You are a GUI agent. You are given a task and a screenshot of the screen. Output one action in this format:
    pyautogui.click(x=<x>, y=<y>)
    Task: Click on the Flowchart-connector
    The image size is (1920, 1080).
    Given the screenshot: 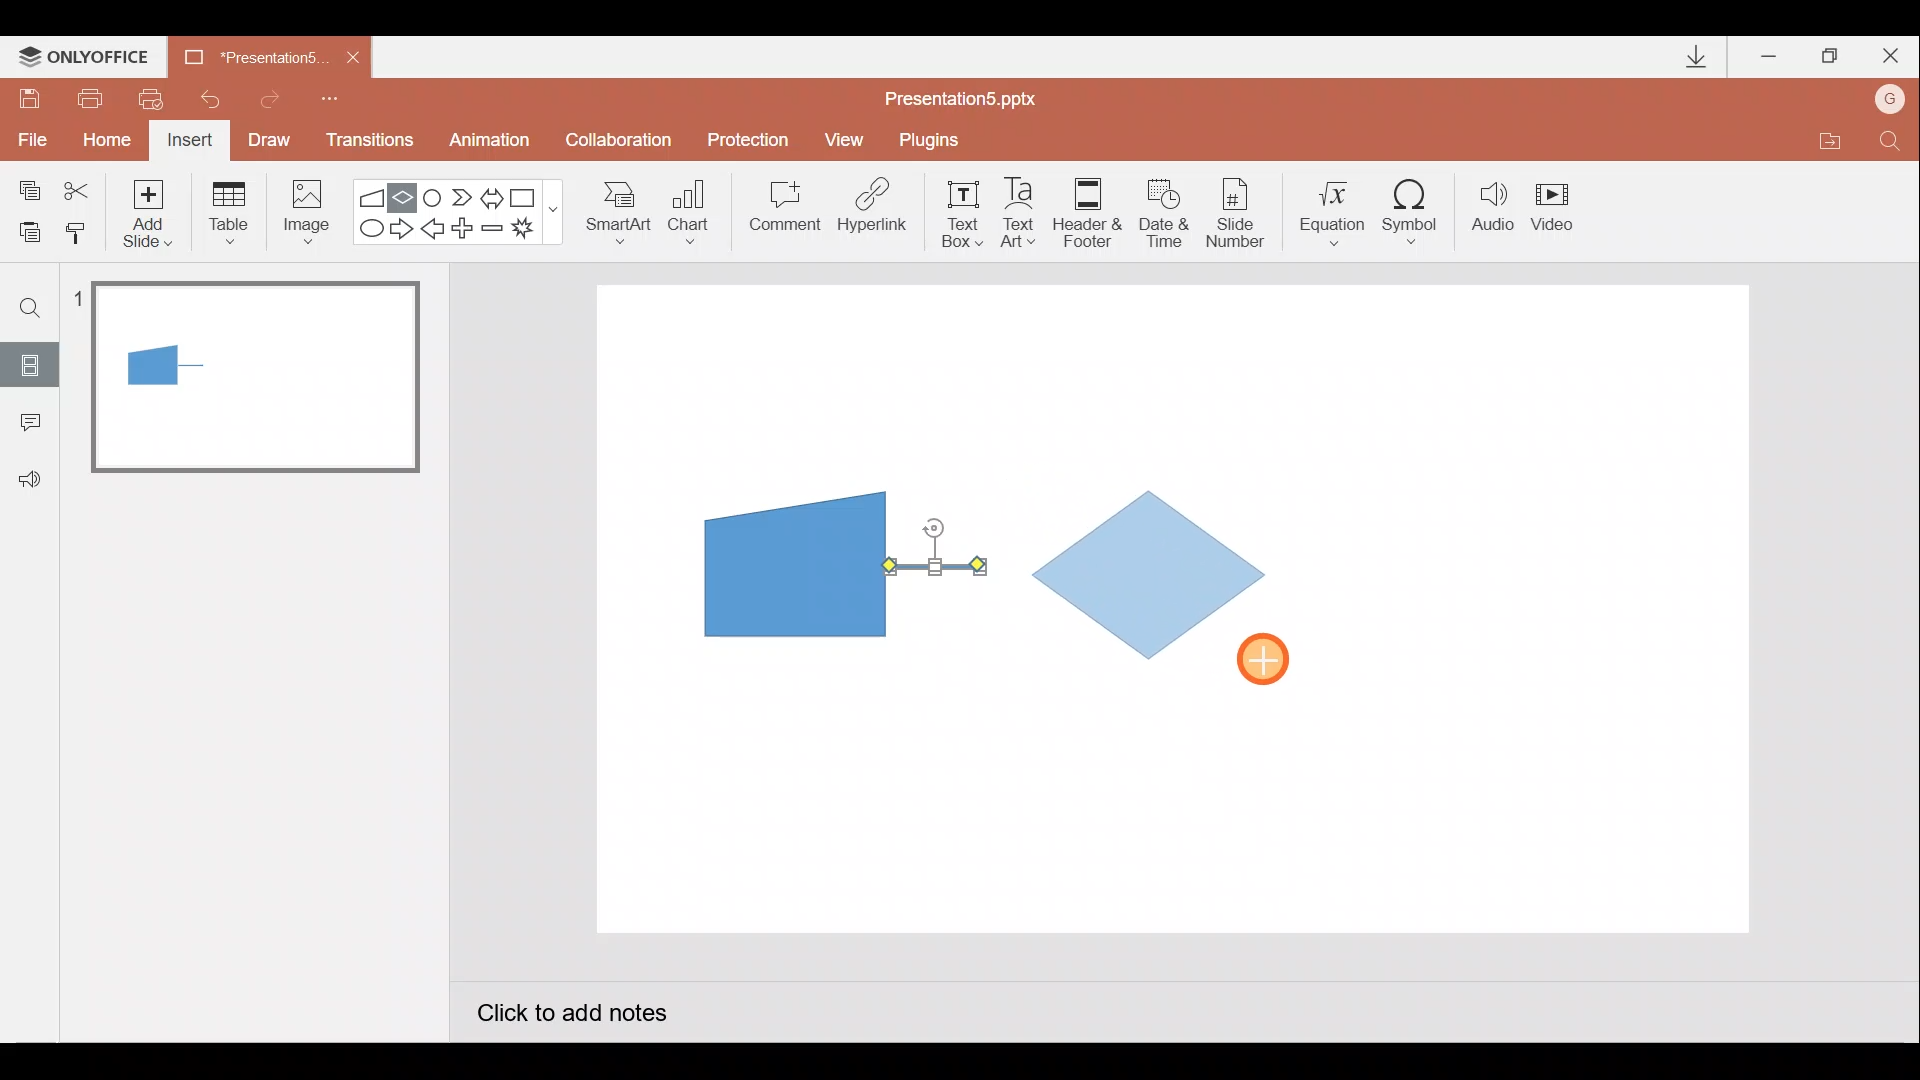 What is the action you would take?
    pyautogui.click(x=434, y=196)
    